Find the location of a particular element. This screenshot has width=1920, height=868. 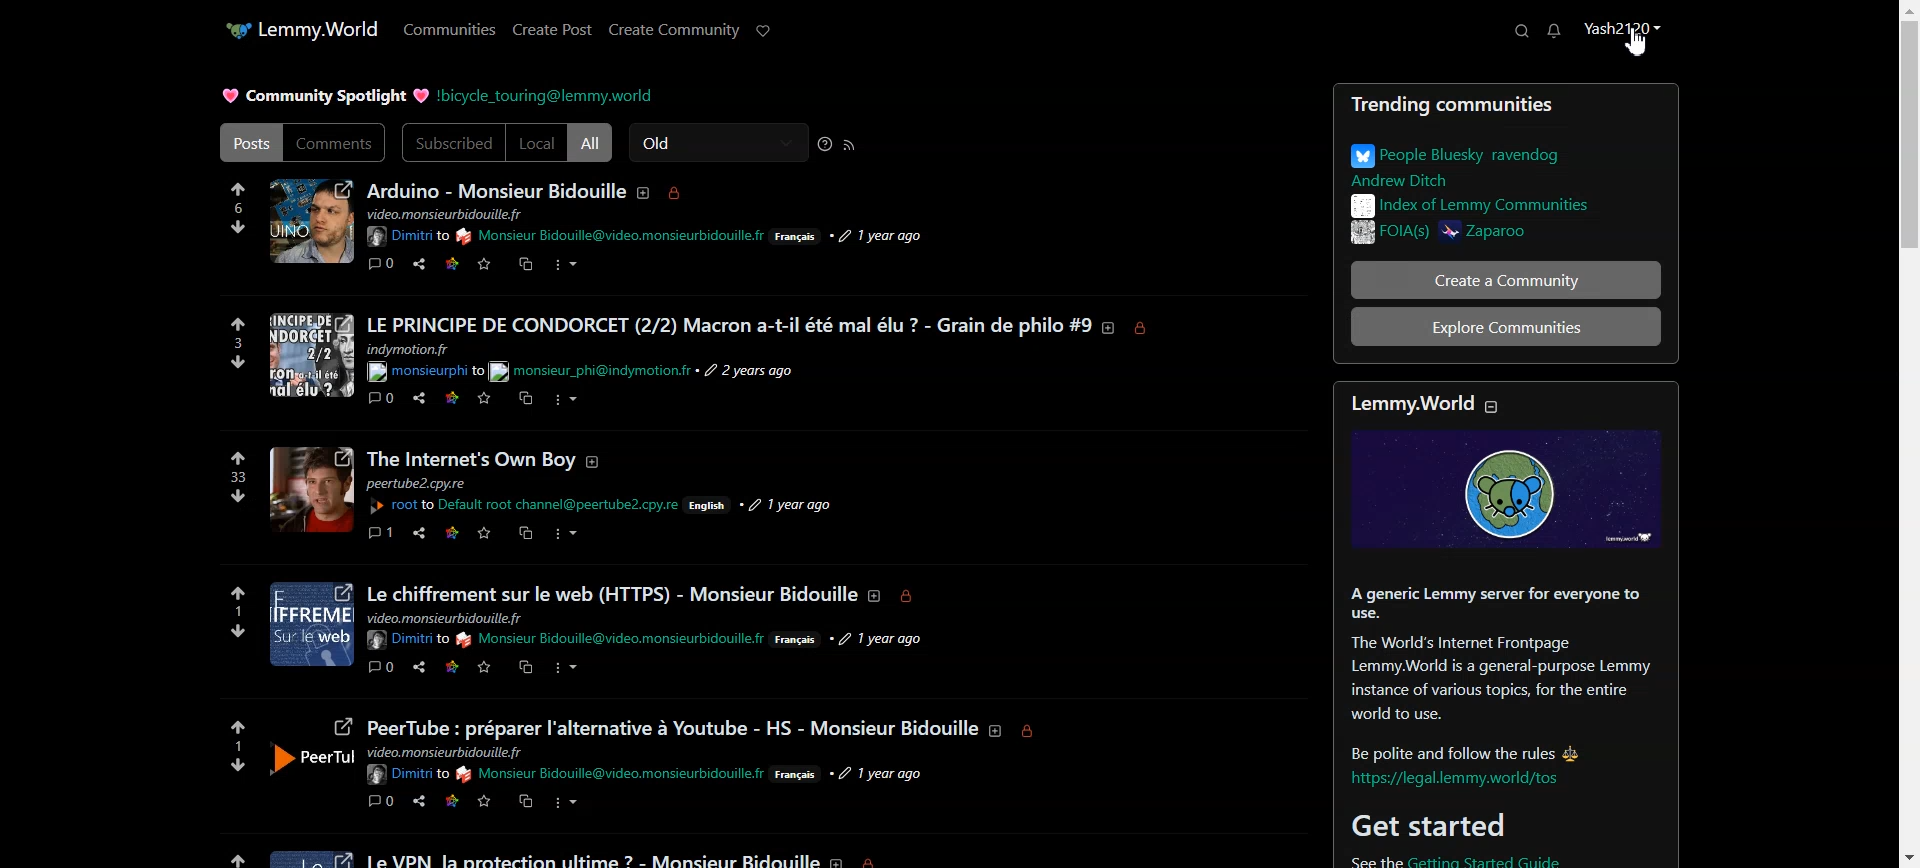

FOIA(s) is located at coordinates (1384, 232).